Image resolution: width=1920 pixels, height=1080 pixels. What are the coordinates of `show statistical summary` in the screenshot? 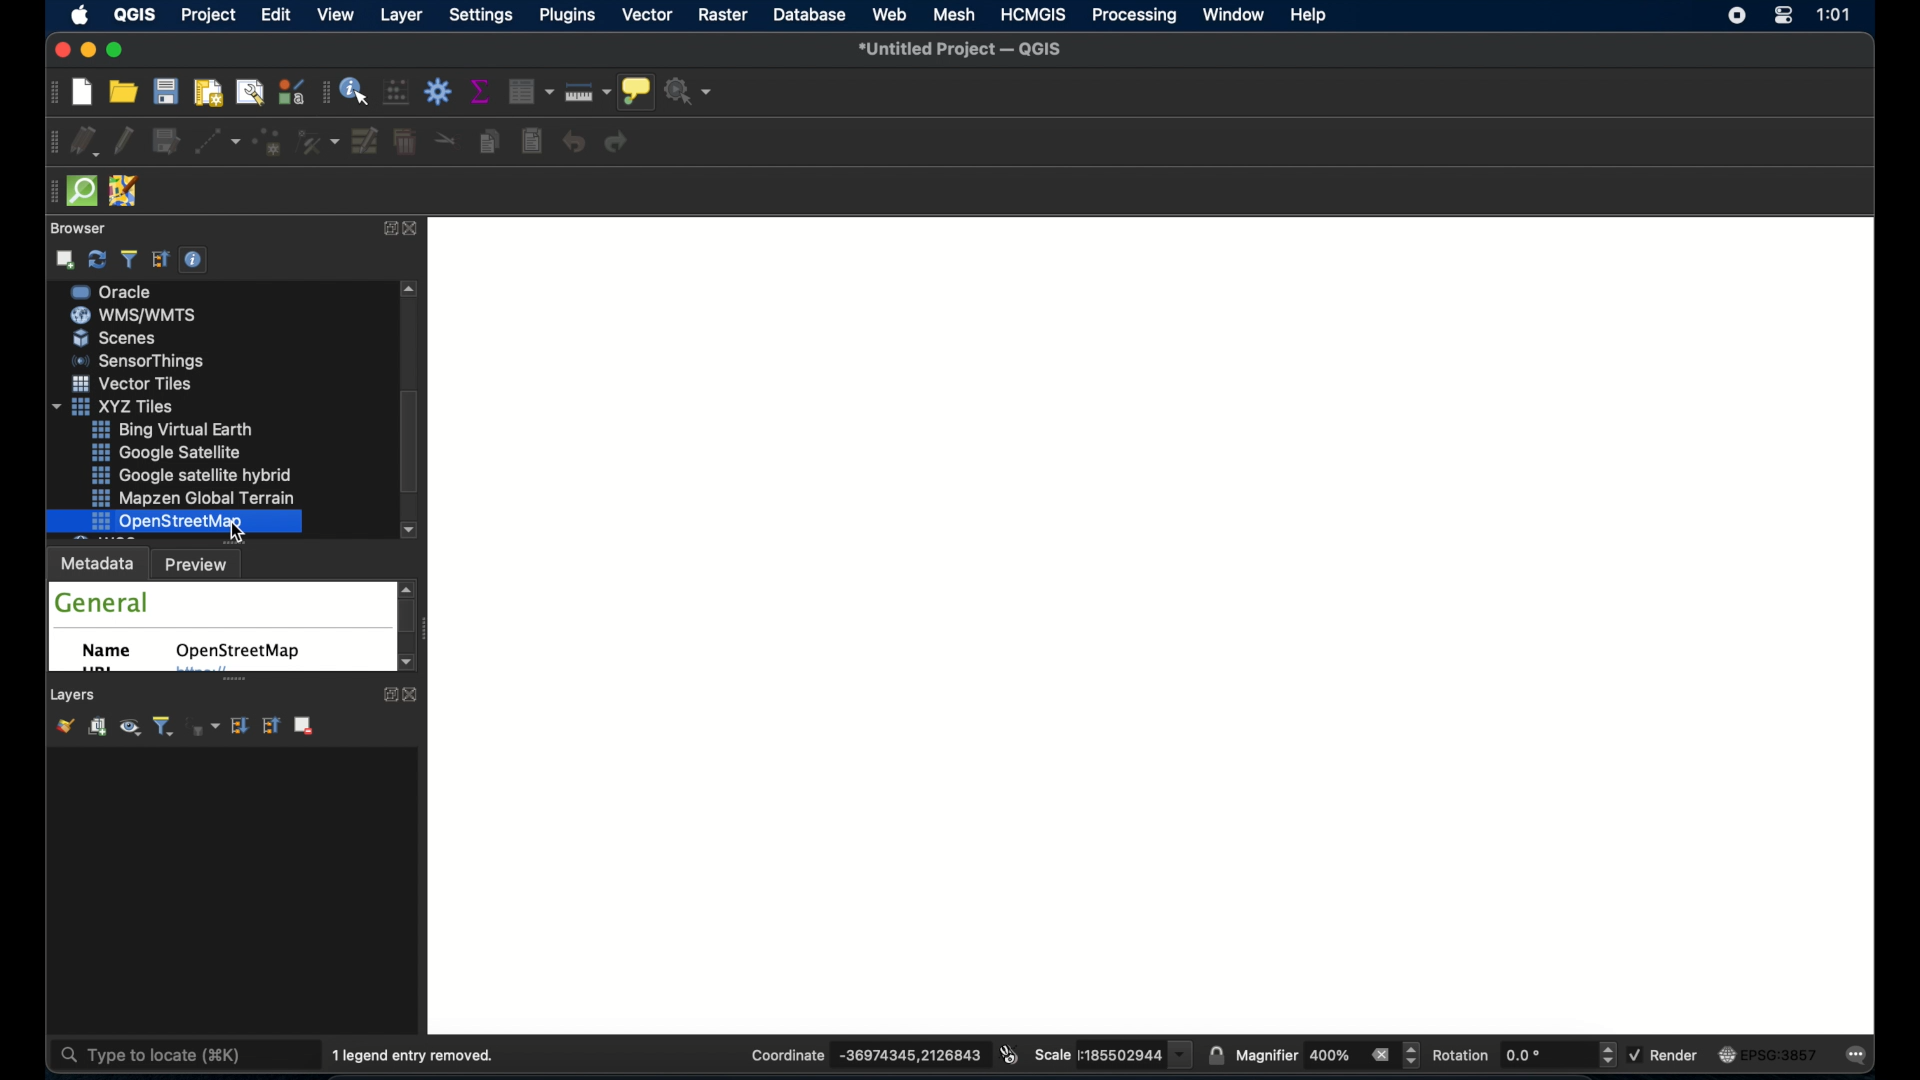 It's located at (481, 90).